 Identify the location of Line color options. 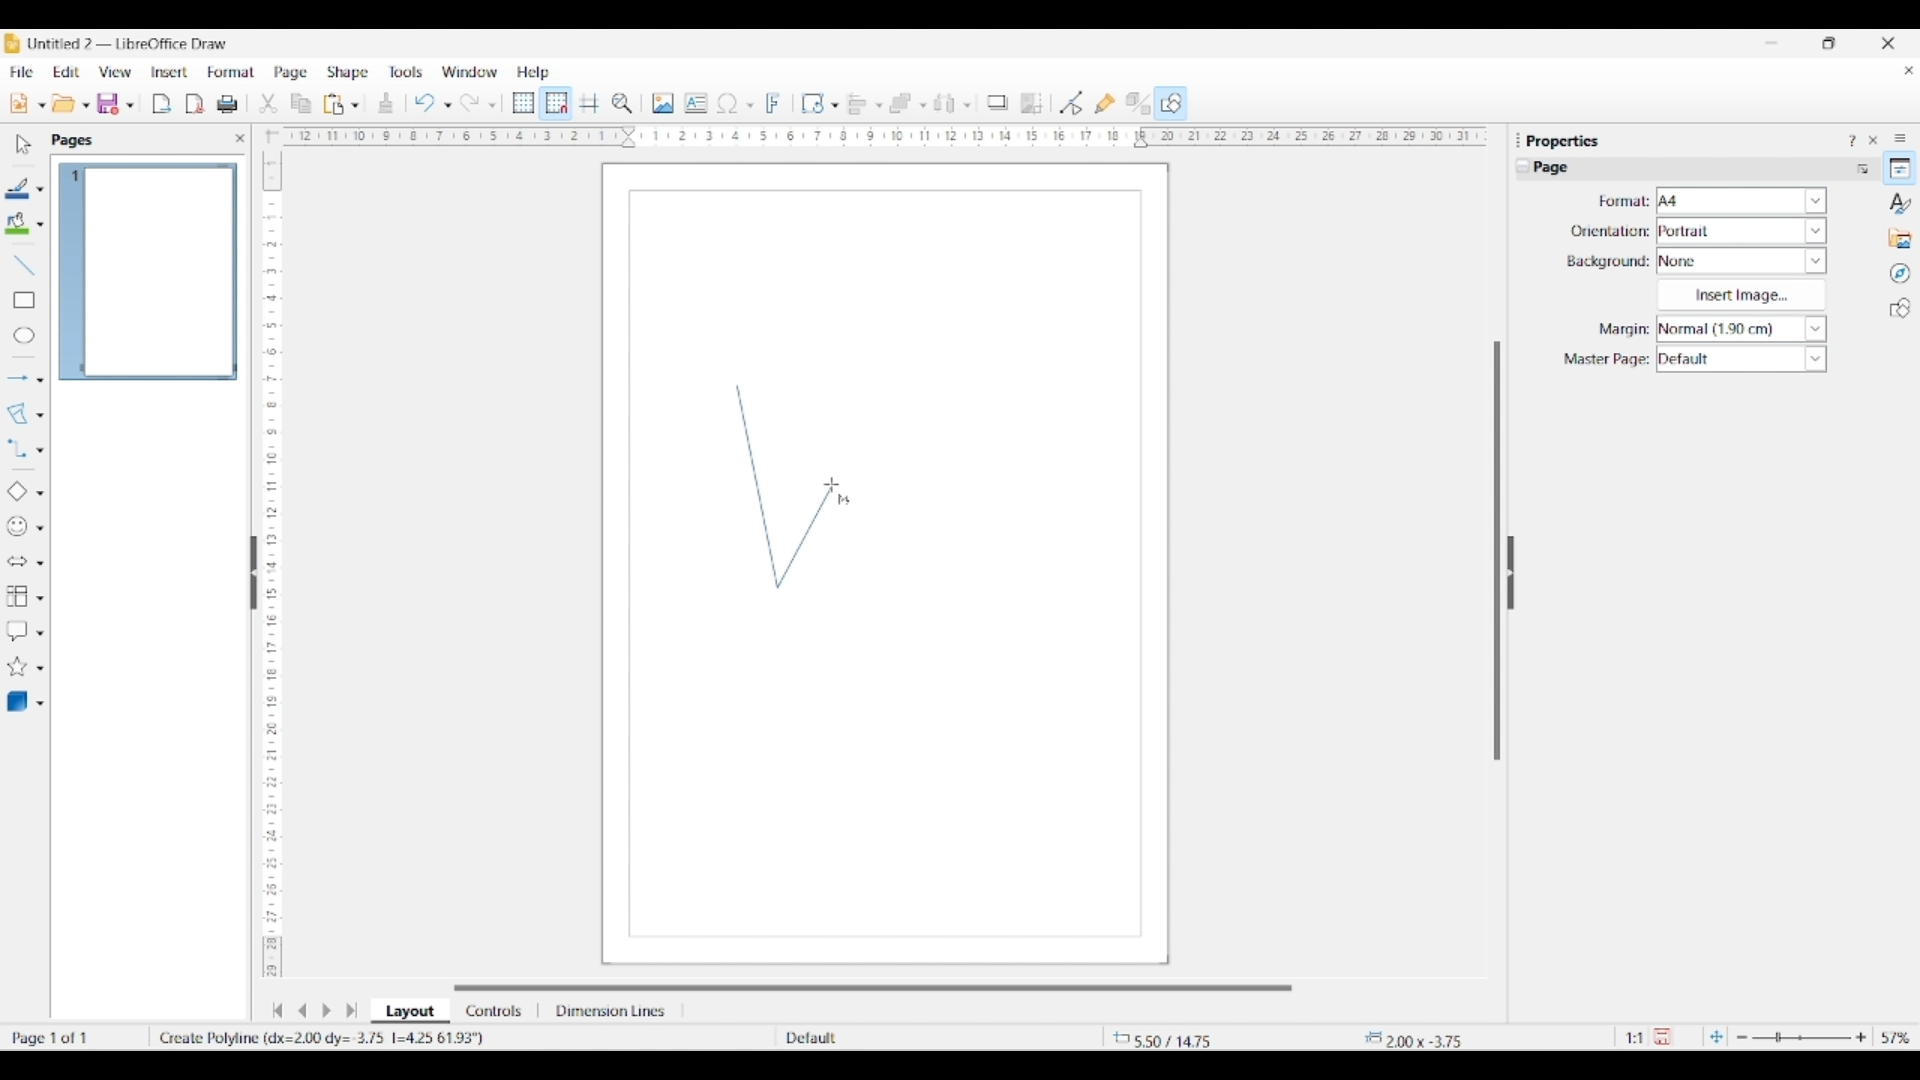
(40, 190).